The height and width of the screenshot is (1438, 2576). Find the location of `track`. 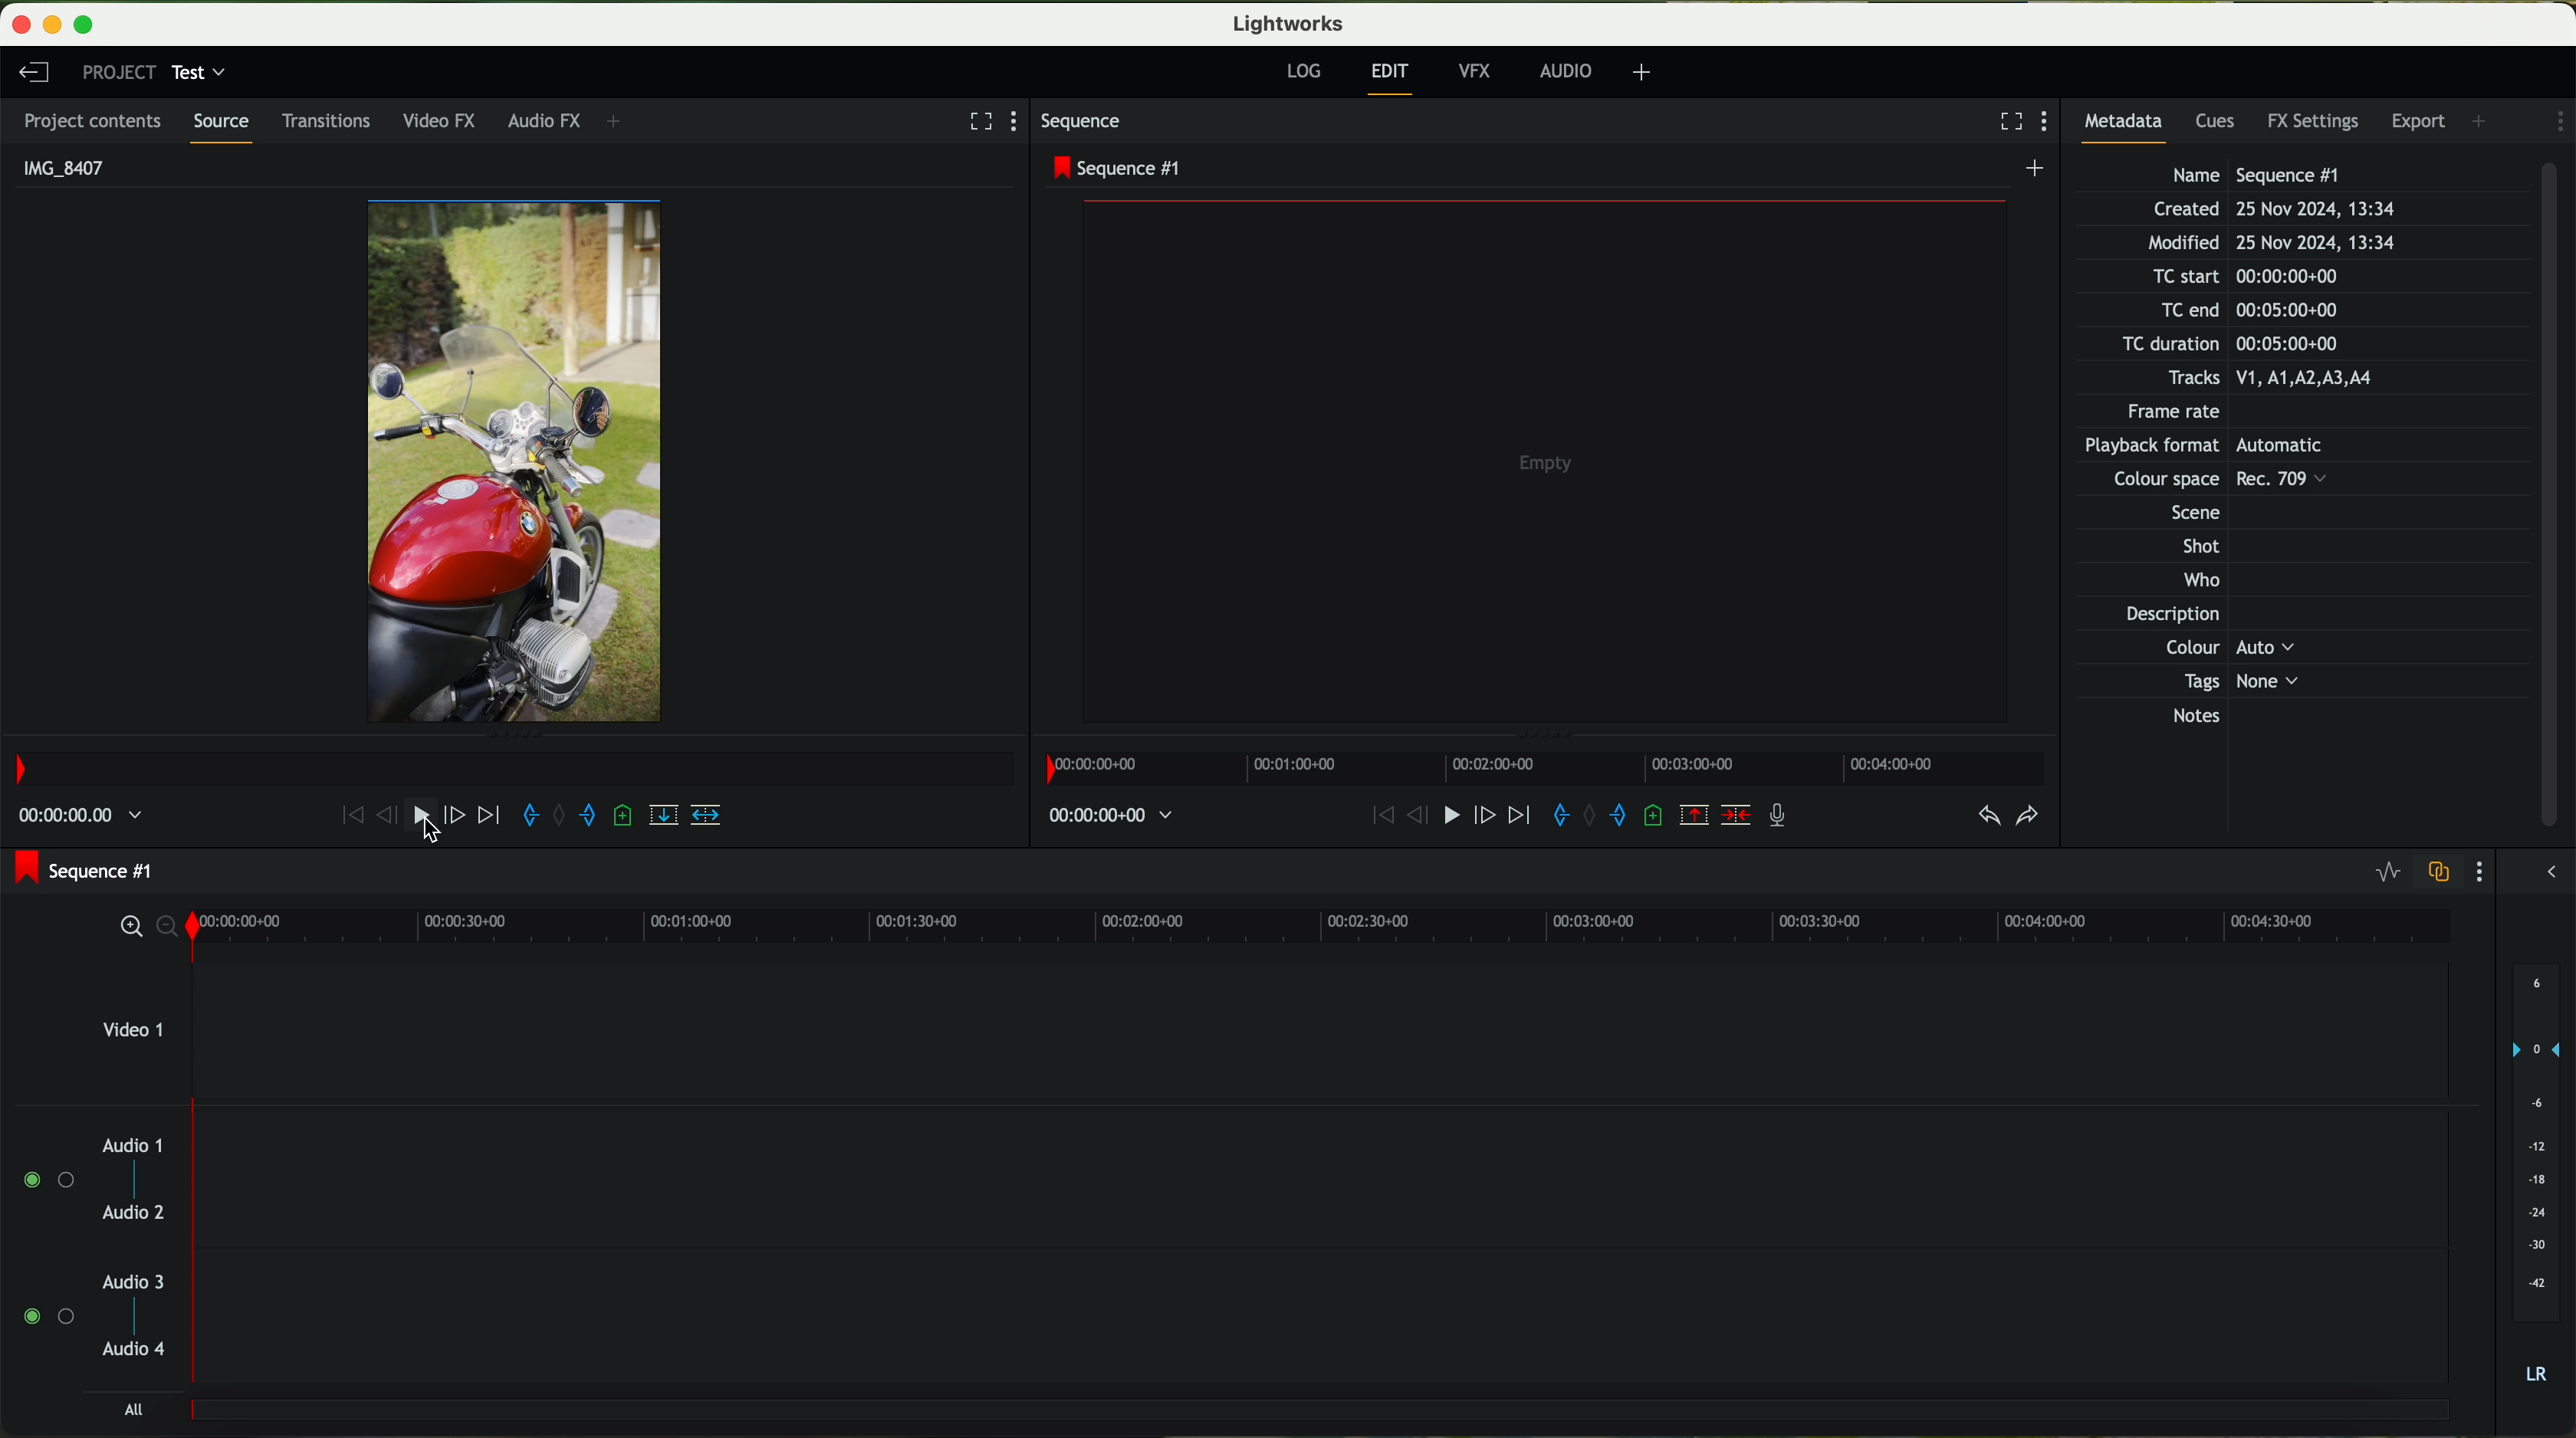

track is located at coordinates (1326, 1319).